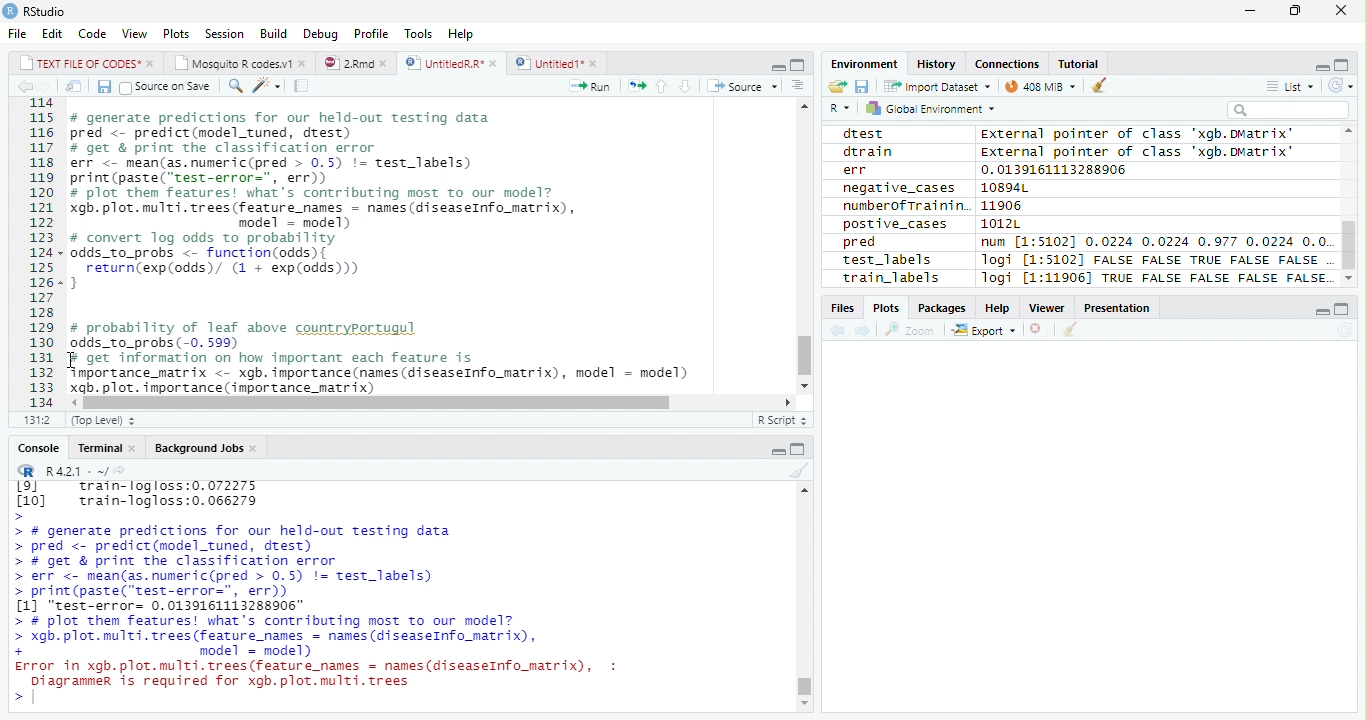  Describe the element at coordinates (854, 170) in the screenshot. I see `err` at that location.